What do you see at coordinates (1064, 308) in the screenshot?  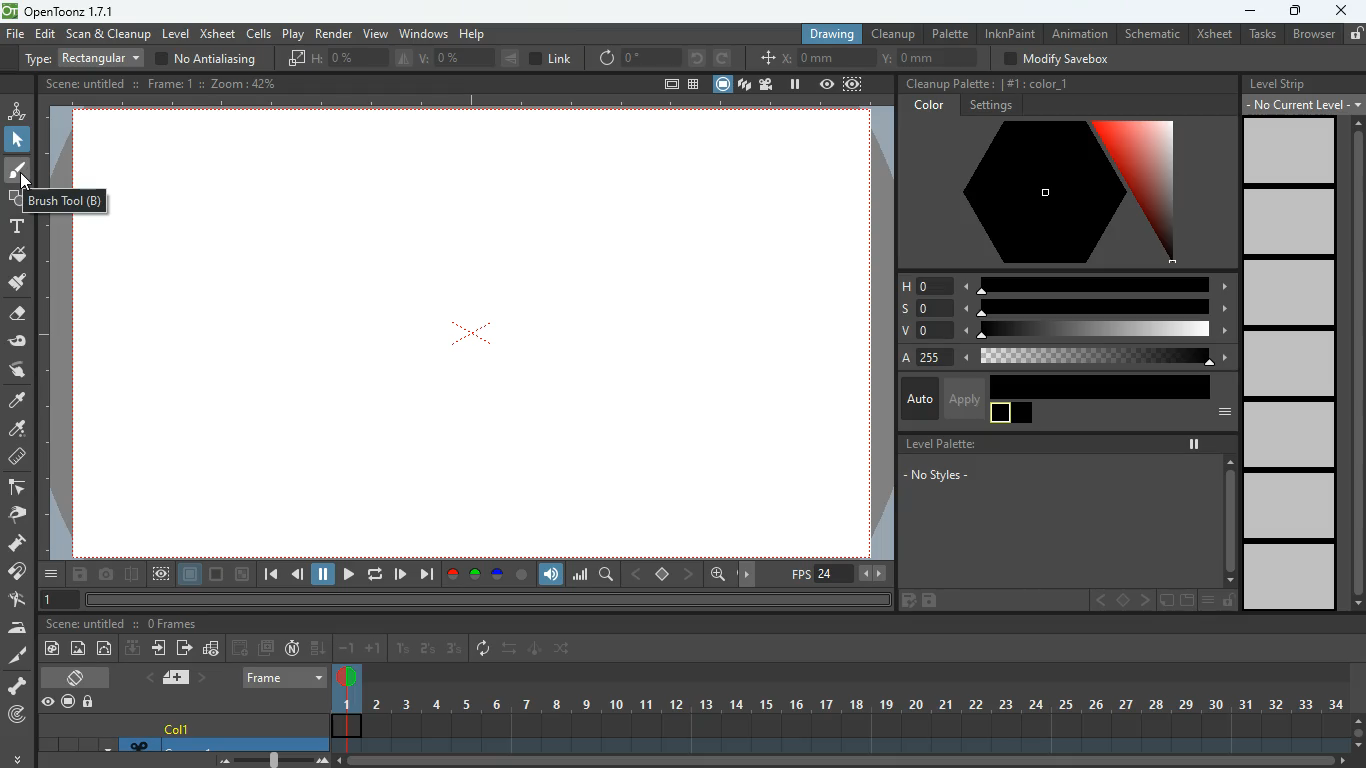 I see `s` at bounding box center [1064, 308].